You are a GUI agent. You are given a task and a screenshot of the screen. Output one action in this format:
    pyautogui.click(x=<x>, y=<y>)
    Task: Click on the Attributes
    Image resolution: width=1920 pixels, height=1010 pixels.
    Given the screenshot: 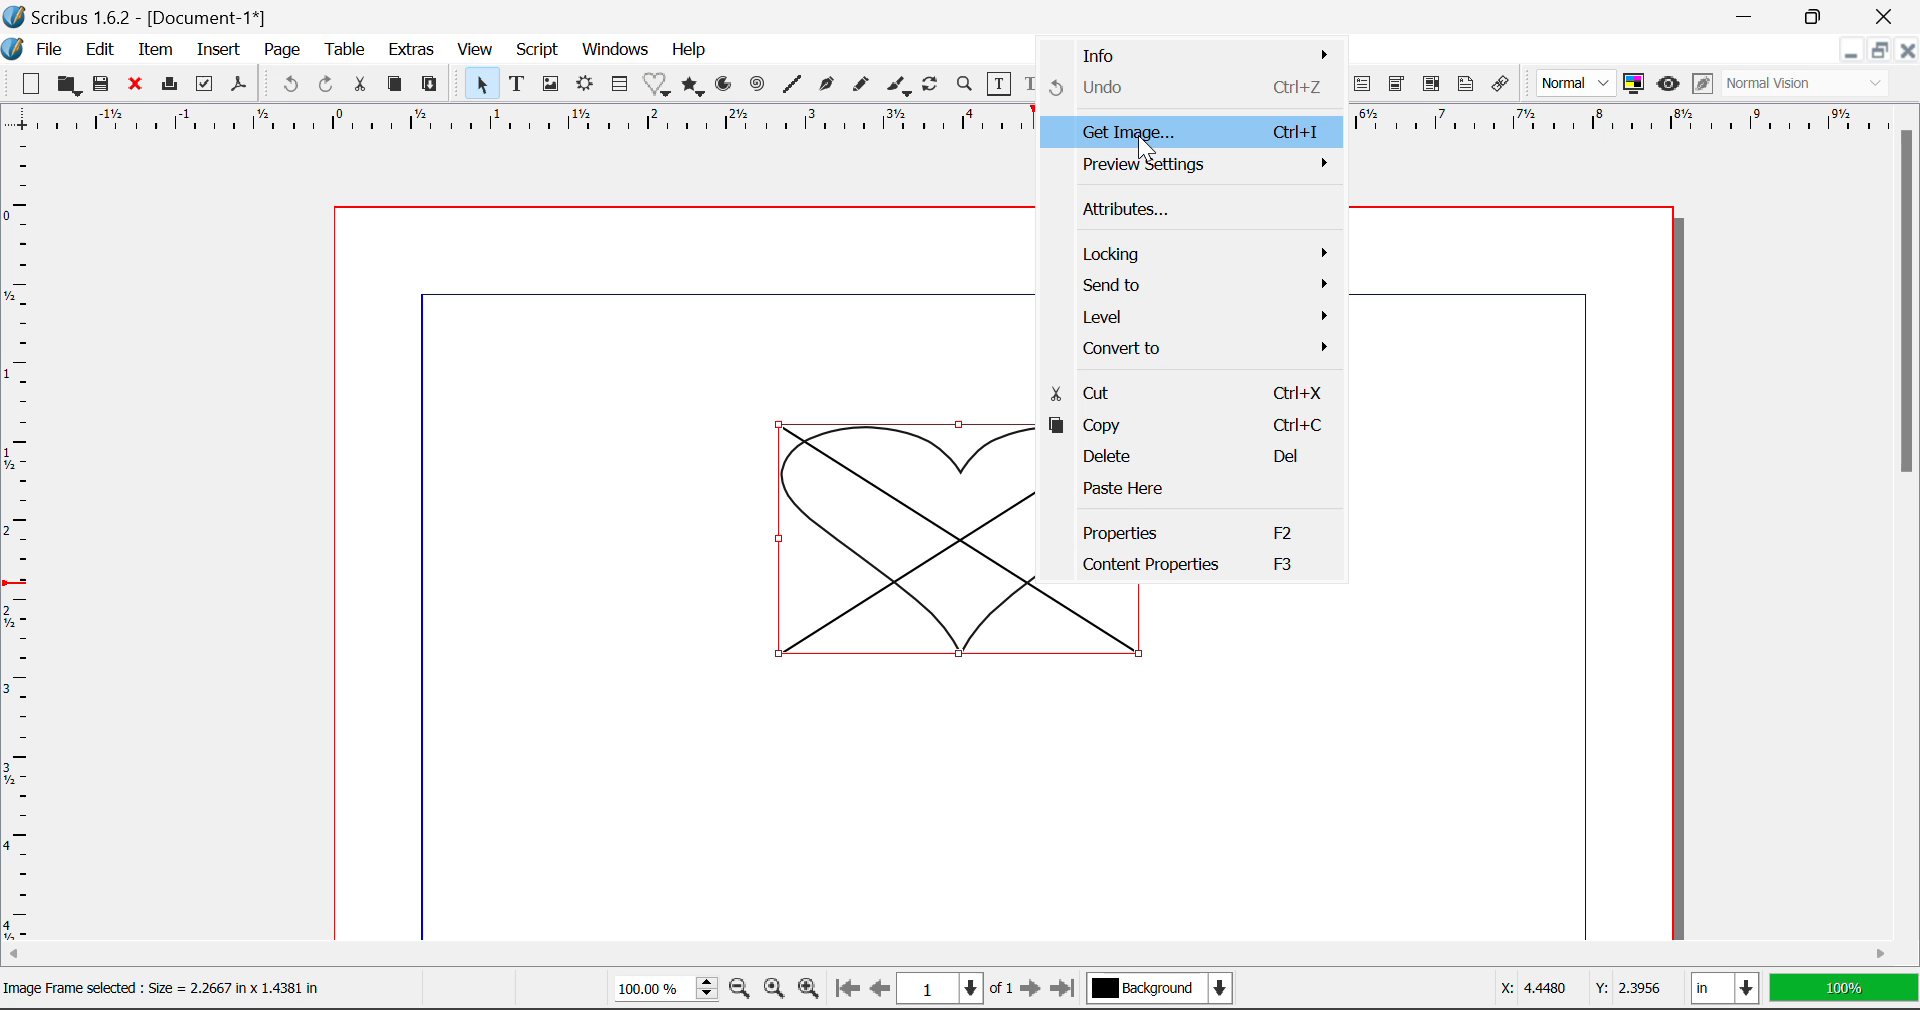 What is the action you would take?
    pyautogui.click(x=1200, y=212)
    